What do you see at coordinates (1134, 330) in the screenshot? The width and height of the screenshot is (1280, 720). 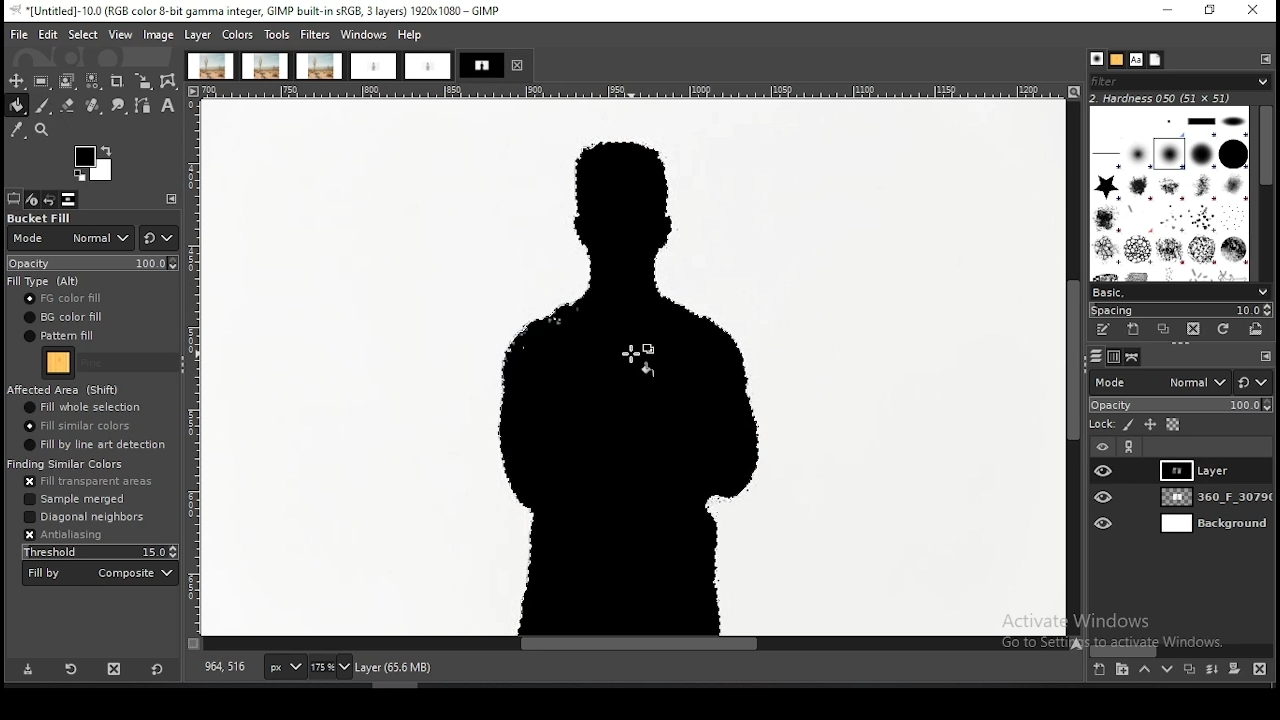 I see `create a new brush` at bounding box center [1134, 330].